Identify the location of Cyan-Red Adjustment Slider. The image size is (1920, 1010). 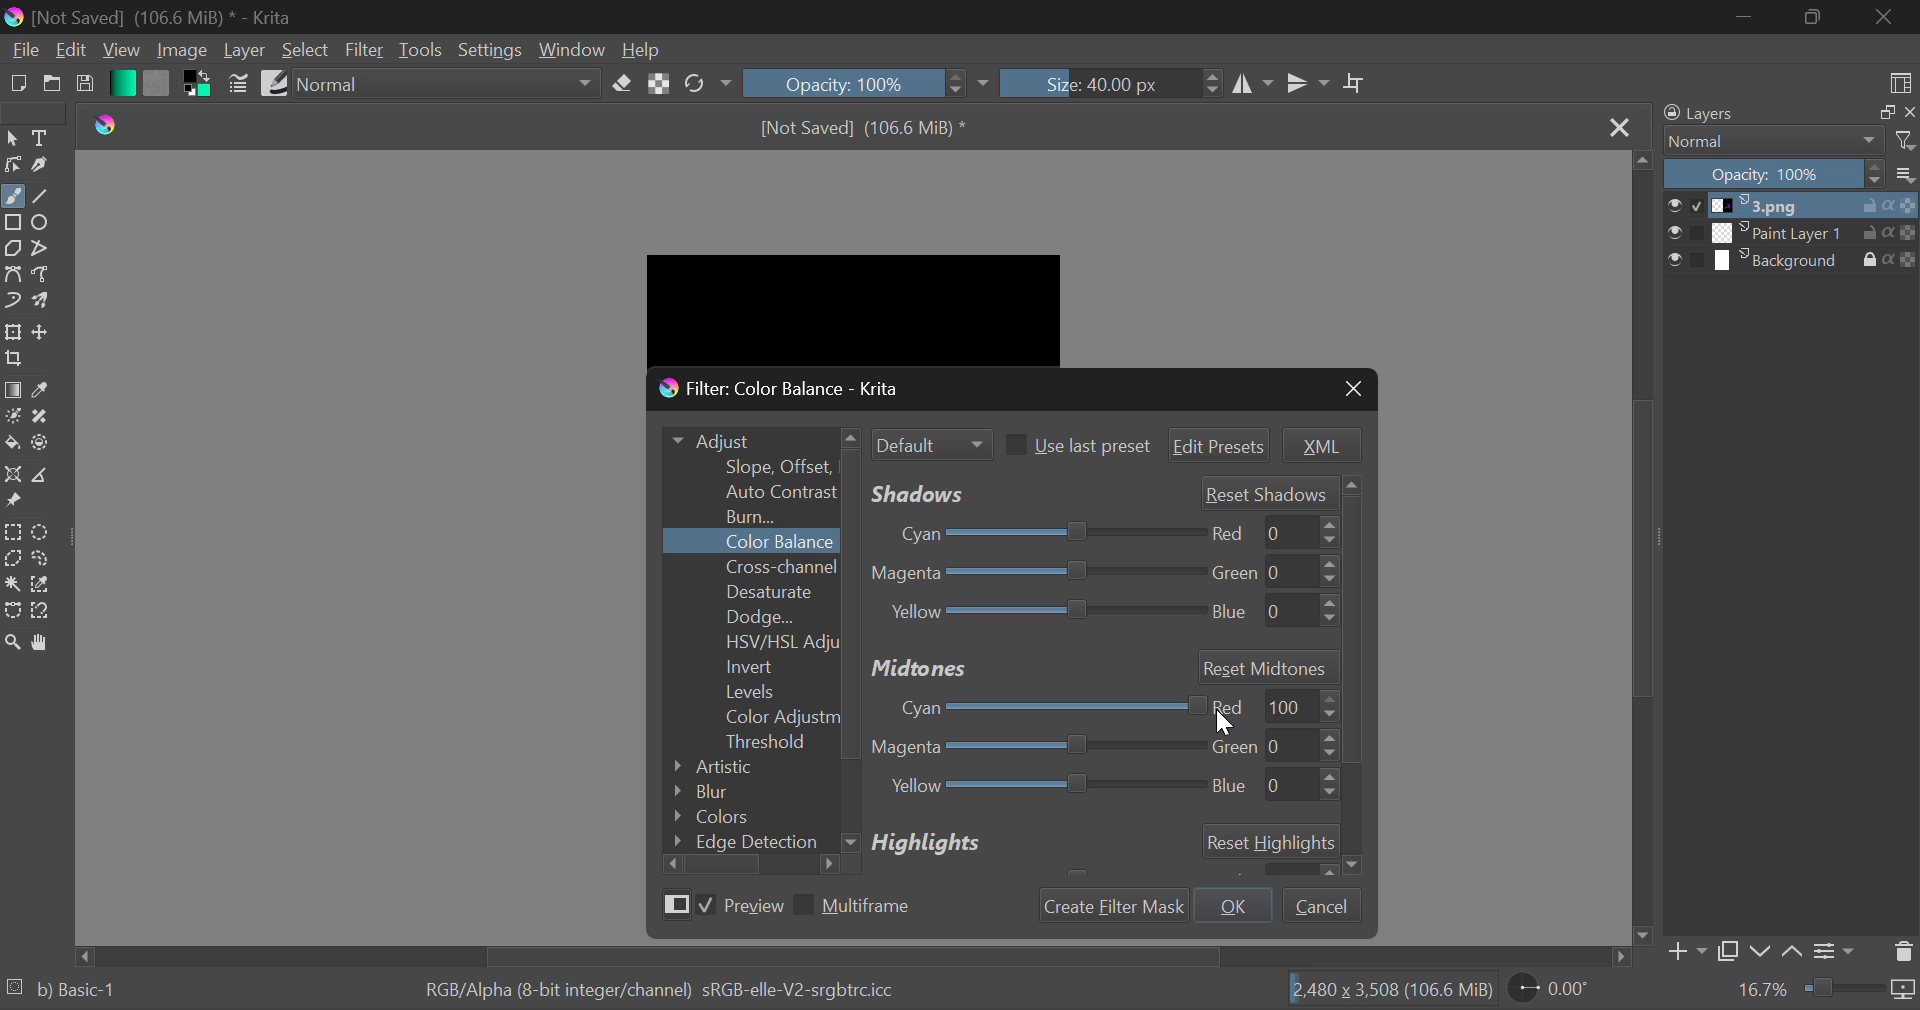
(1033, 710).